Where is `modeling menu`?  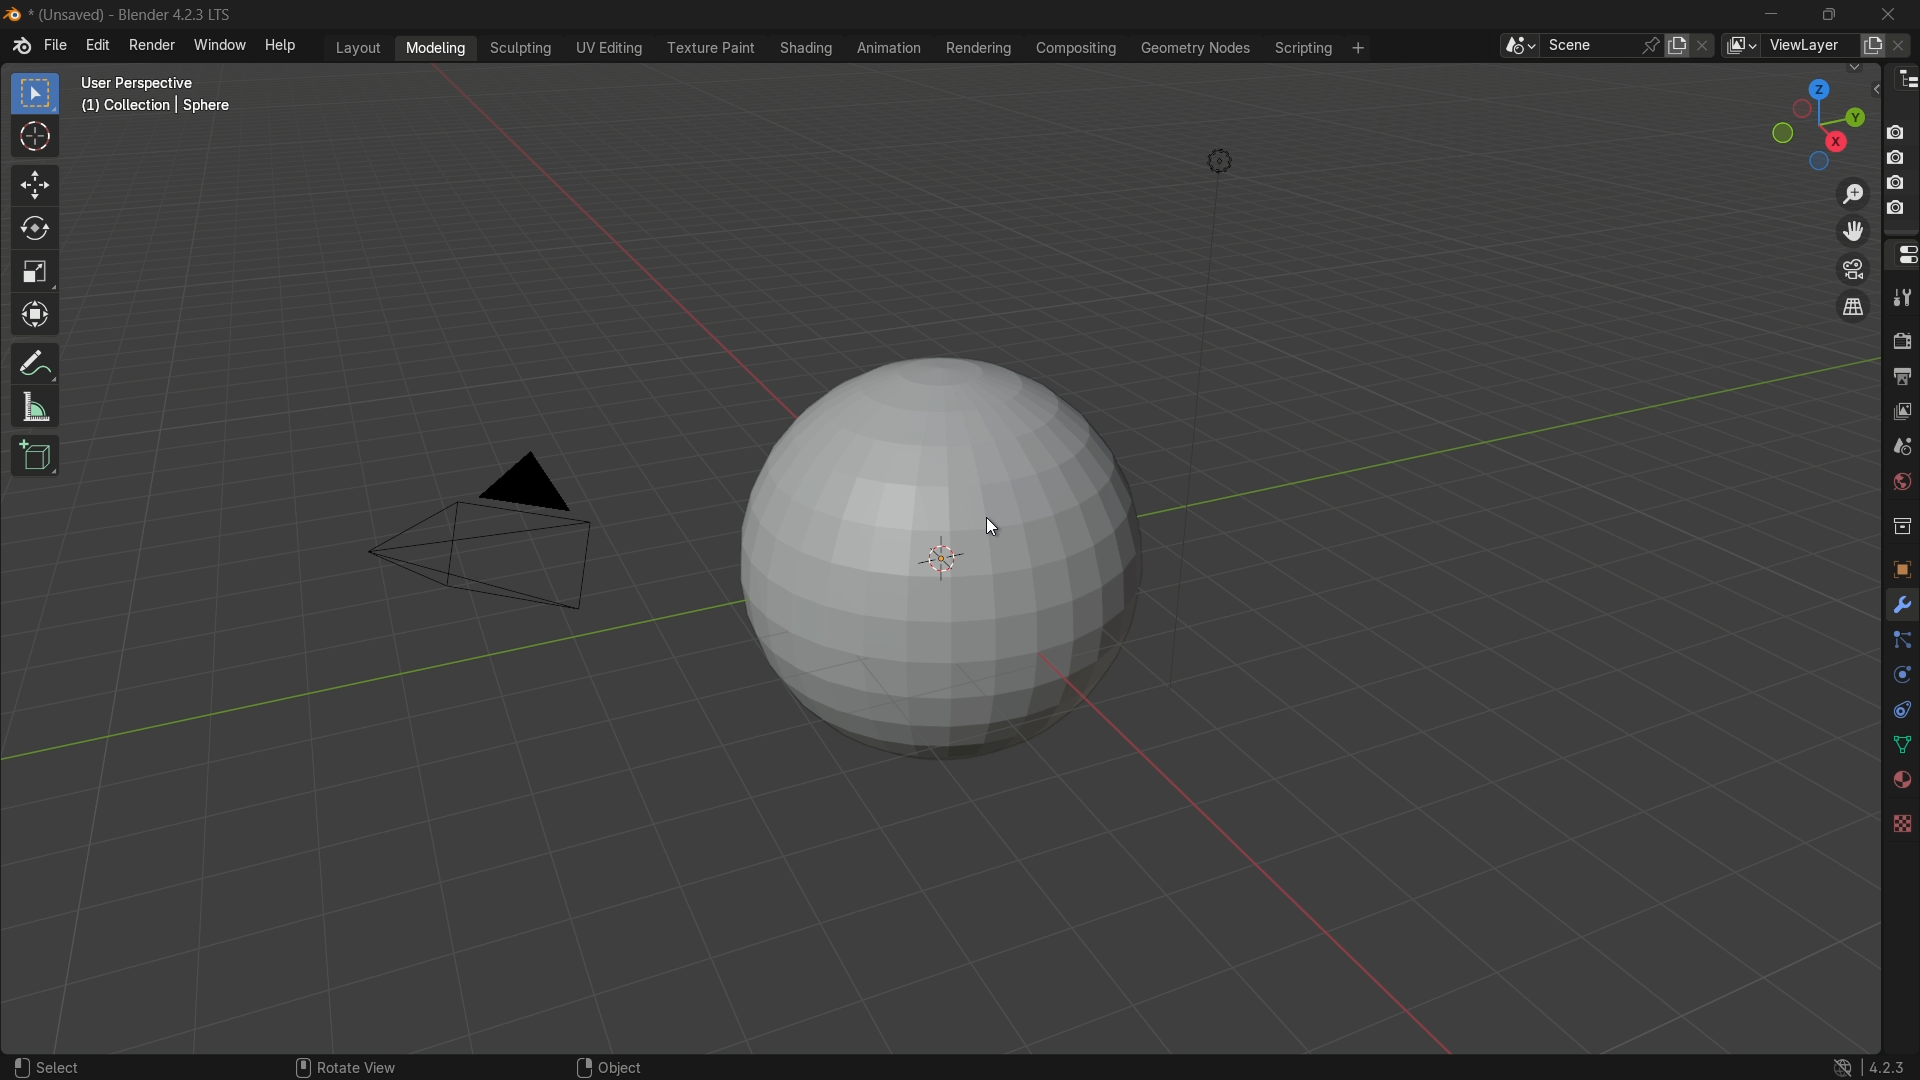 modeling menu is located at coordinates (436, 49).